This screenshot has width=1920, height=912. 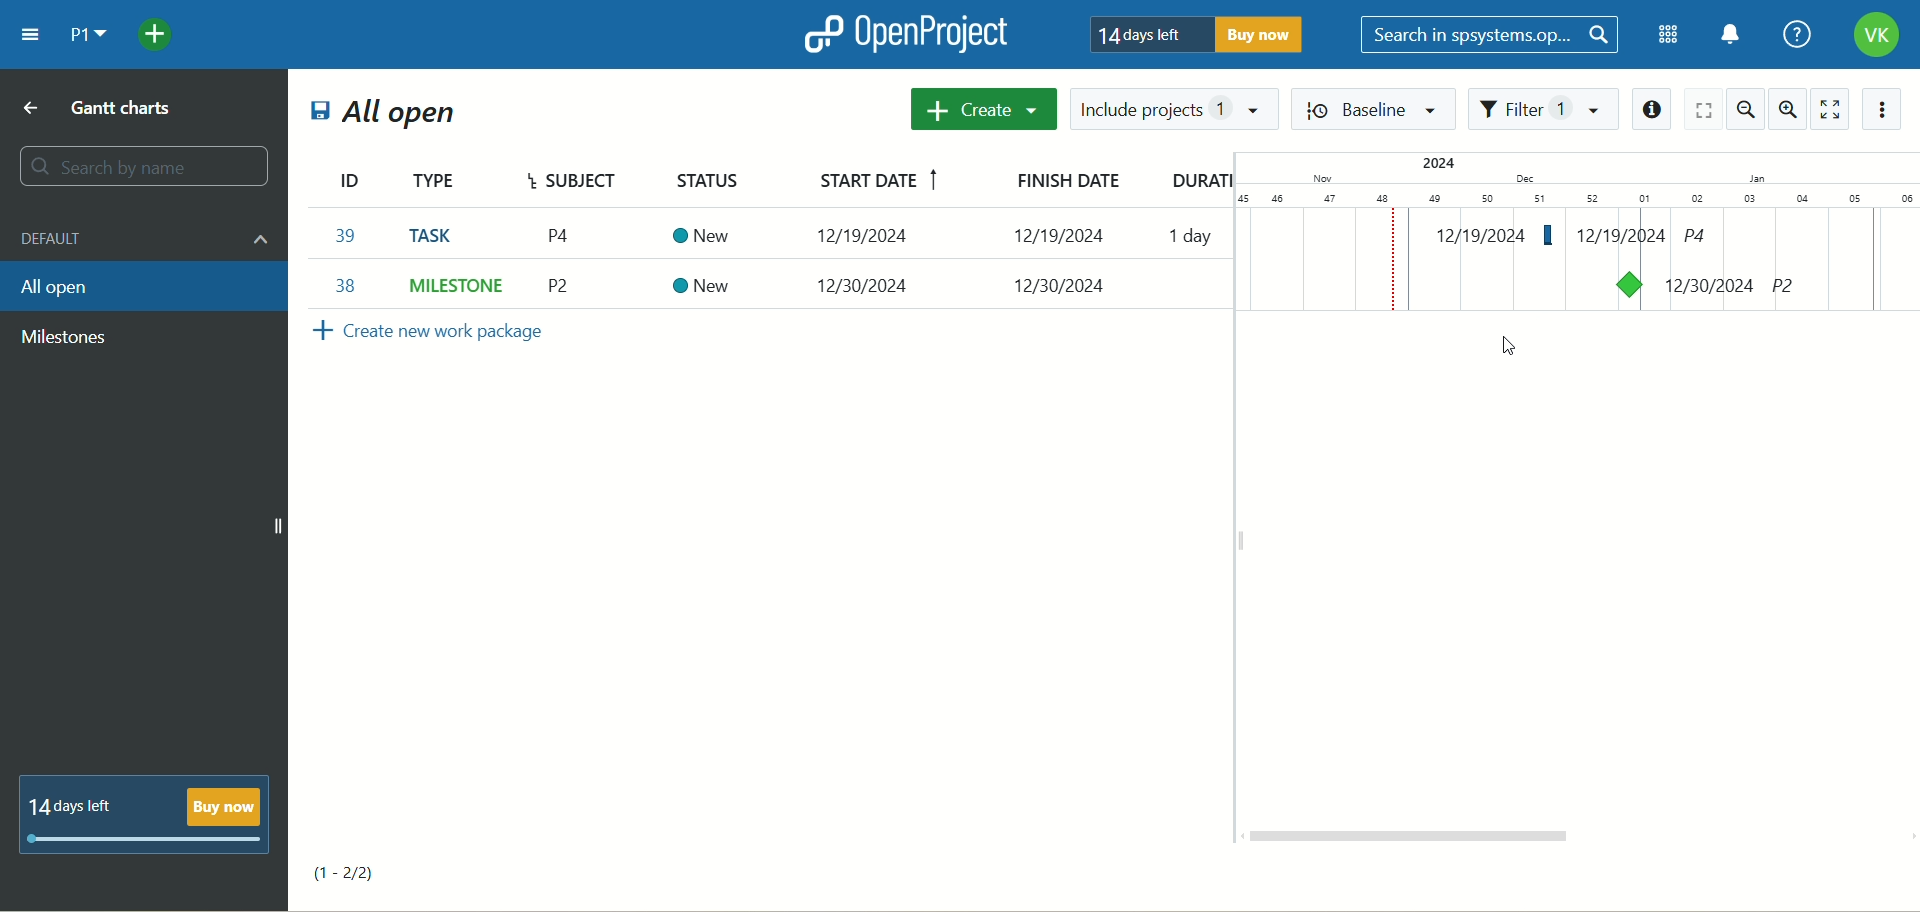 What do you see at coordinates (140, 818) in the screenshot?
I see `14 days left buy now ` at bounding box center [140, 818].